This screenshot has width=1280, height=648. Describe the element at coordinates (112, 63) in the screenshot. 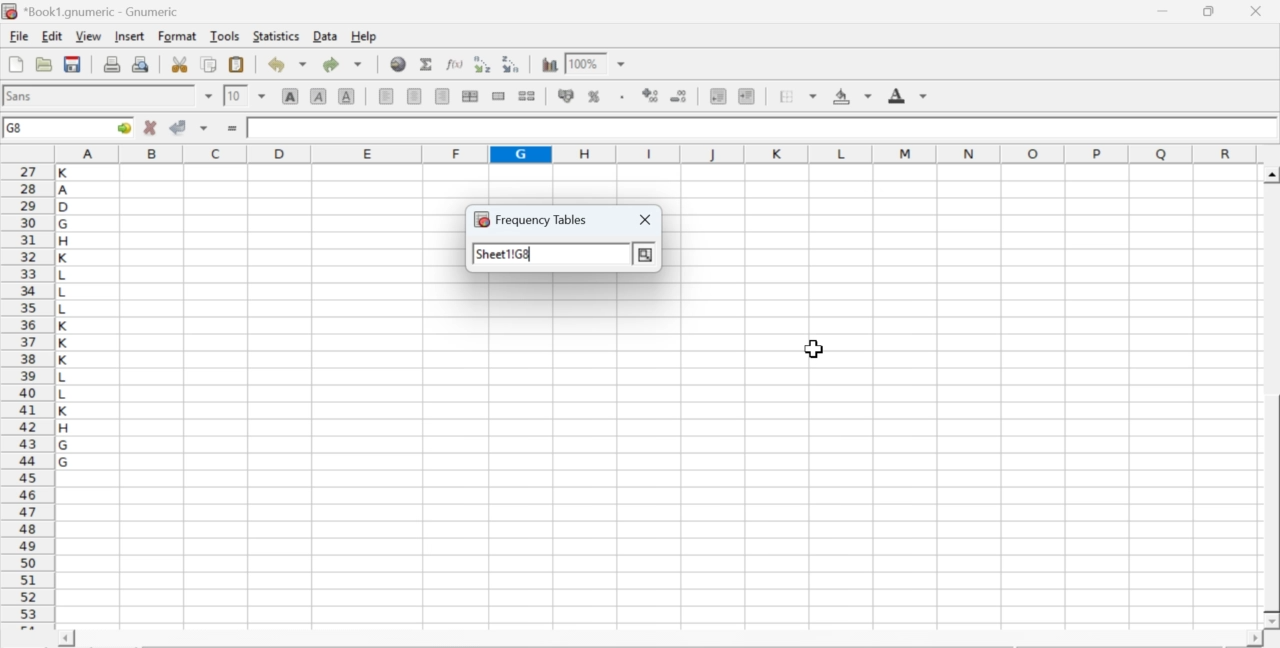

I see `print` at that location.